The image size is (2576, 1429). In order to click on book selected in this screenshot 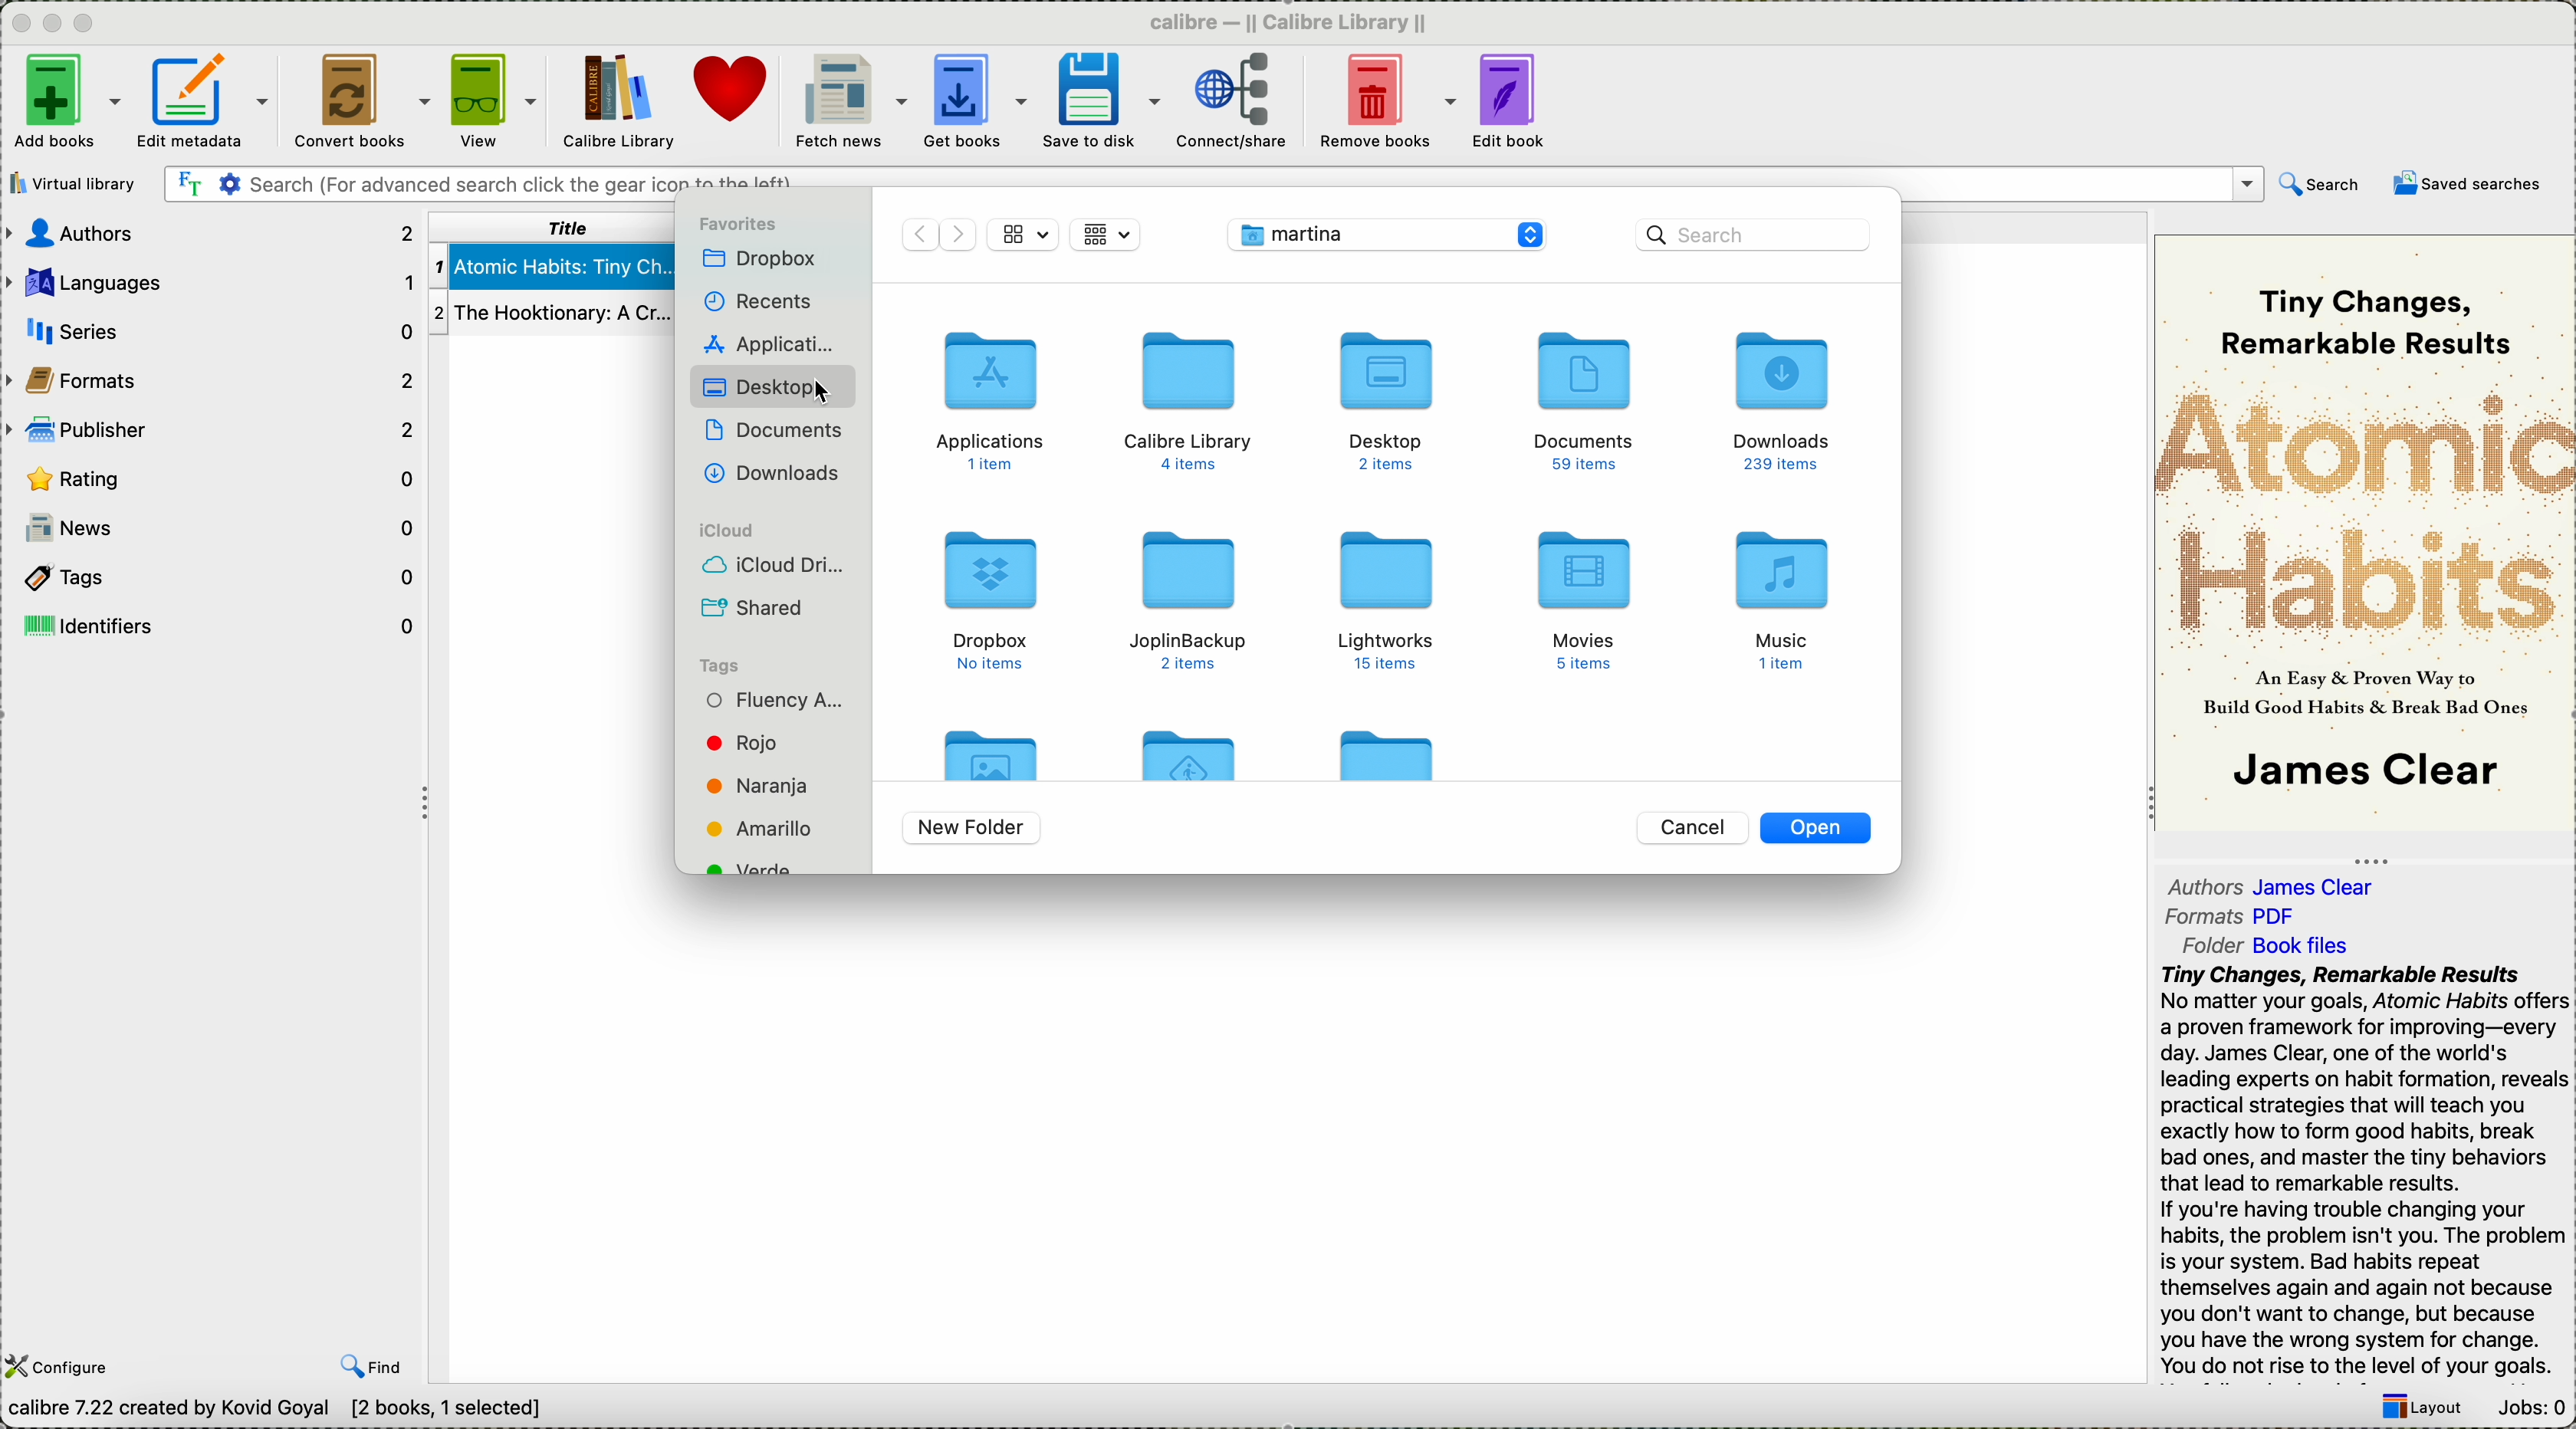, I will do `click(553, 267)`.